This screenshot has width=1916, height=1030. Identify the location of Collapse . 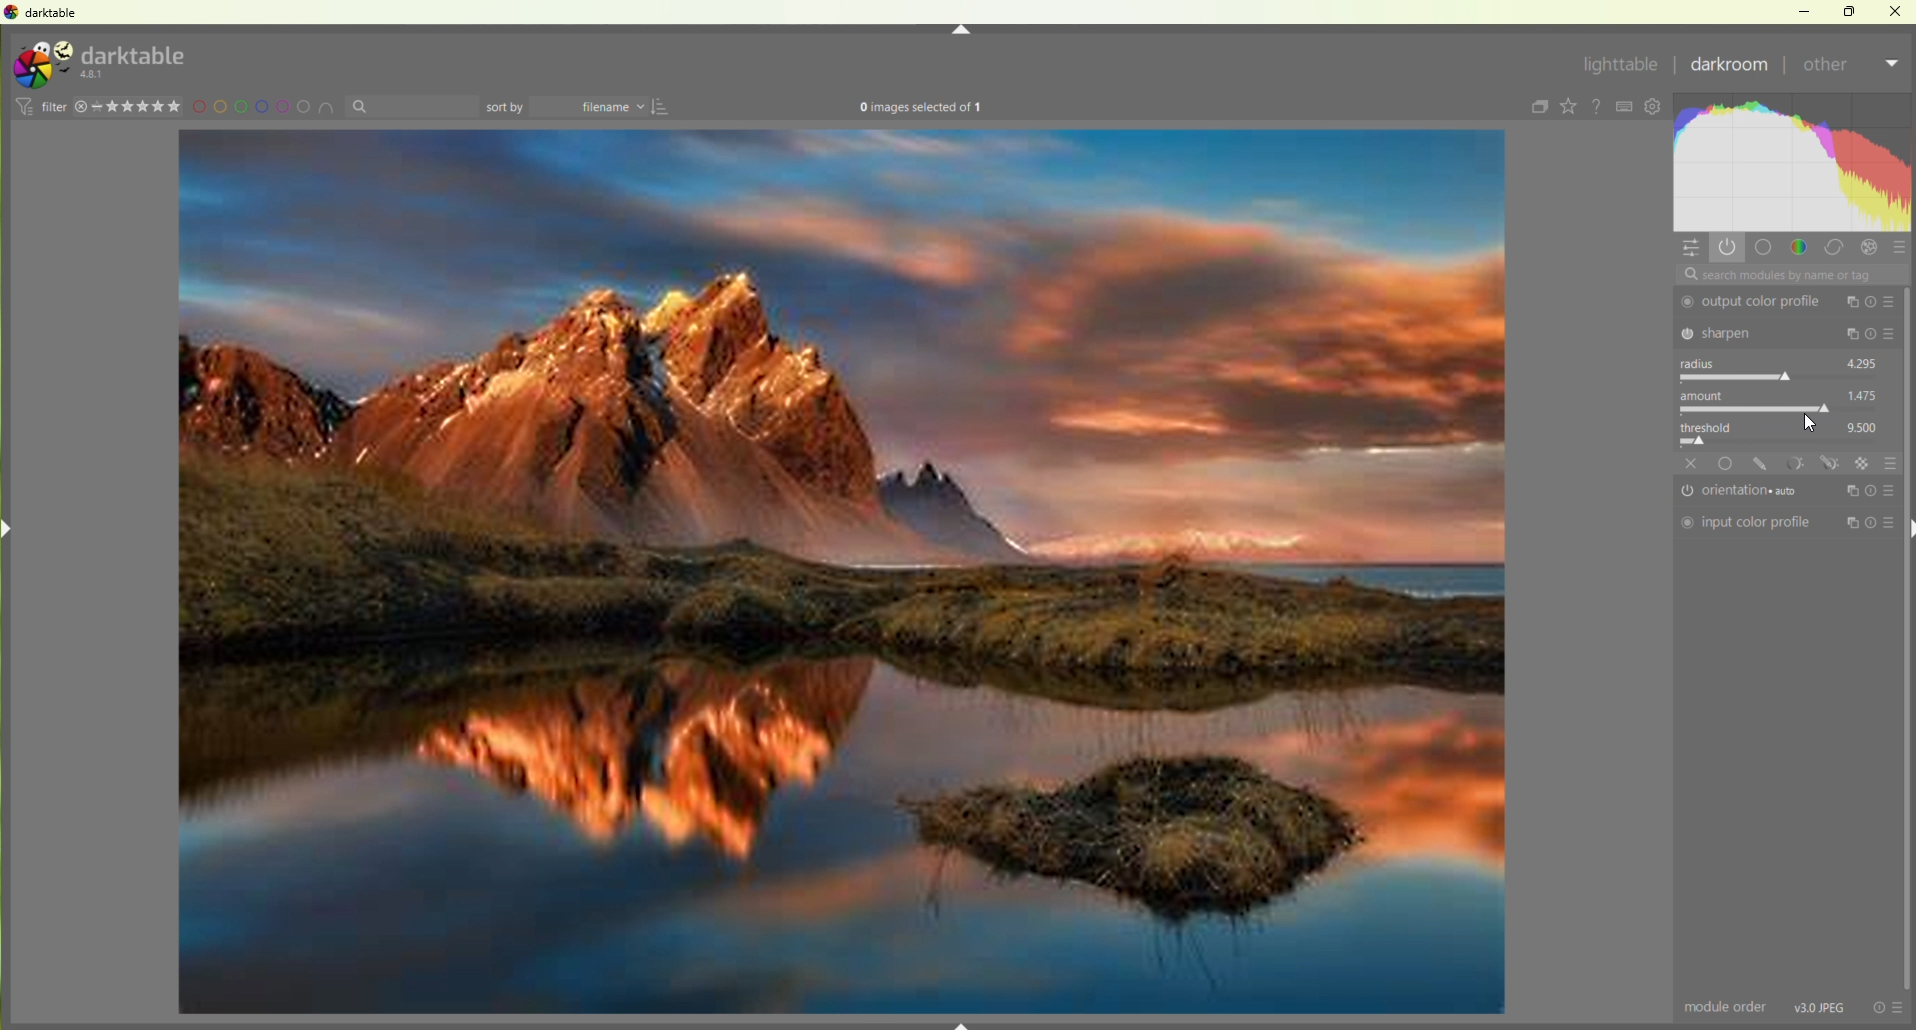
(961, 30).